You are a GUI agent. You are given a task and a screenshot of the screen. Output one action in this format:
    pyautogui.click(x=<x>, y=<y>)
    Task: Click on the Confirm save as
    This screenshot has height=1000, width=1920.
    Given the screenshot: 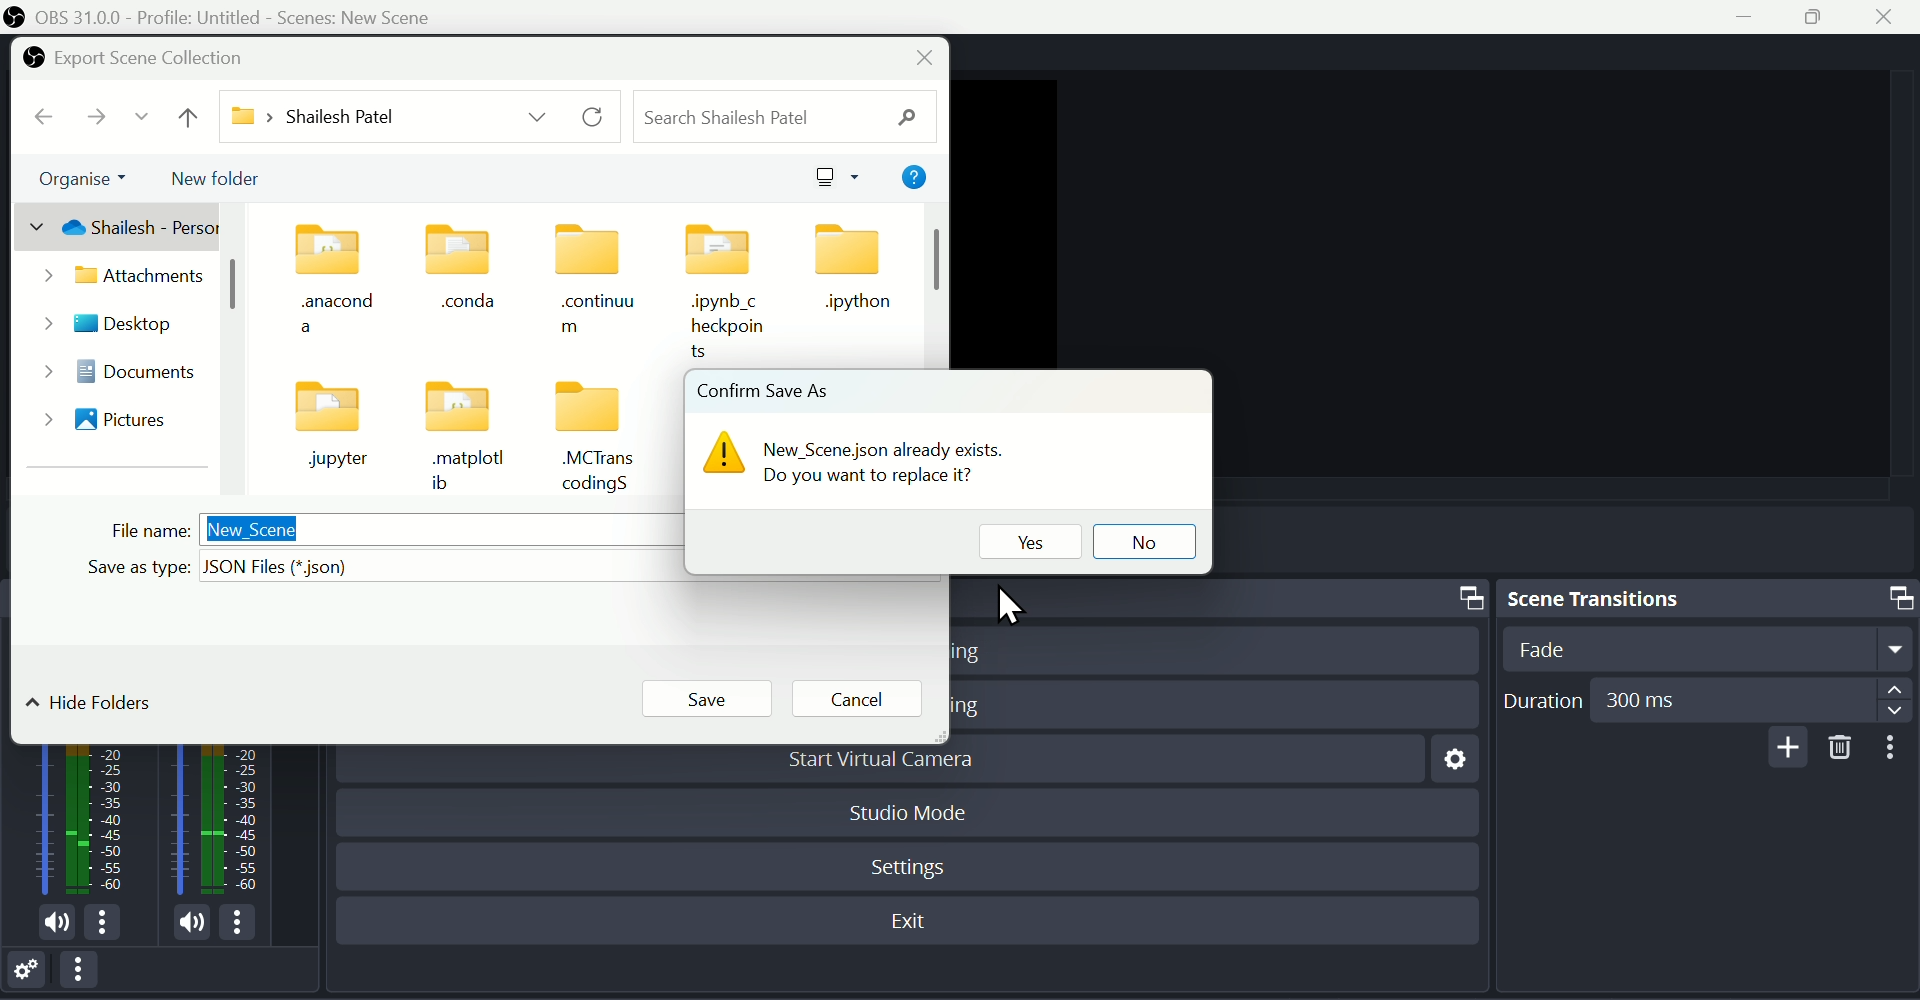 What is the action you would take?
    pyautogui.click(x=766, y=386)
    